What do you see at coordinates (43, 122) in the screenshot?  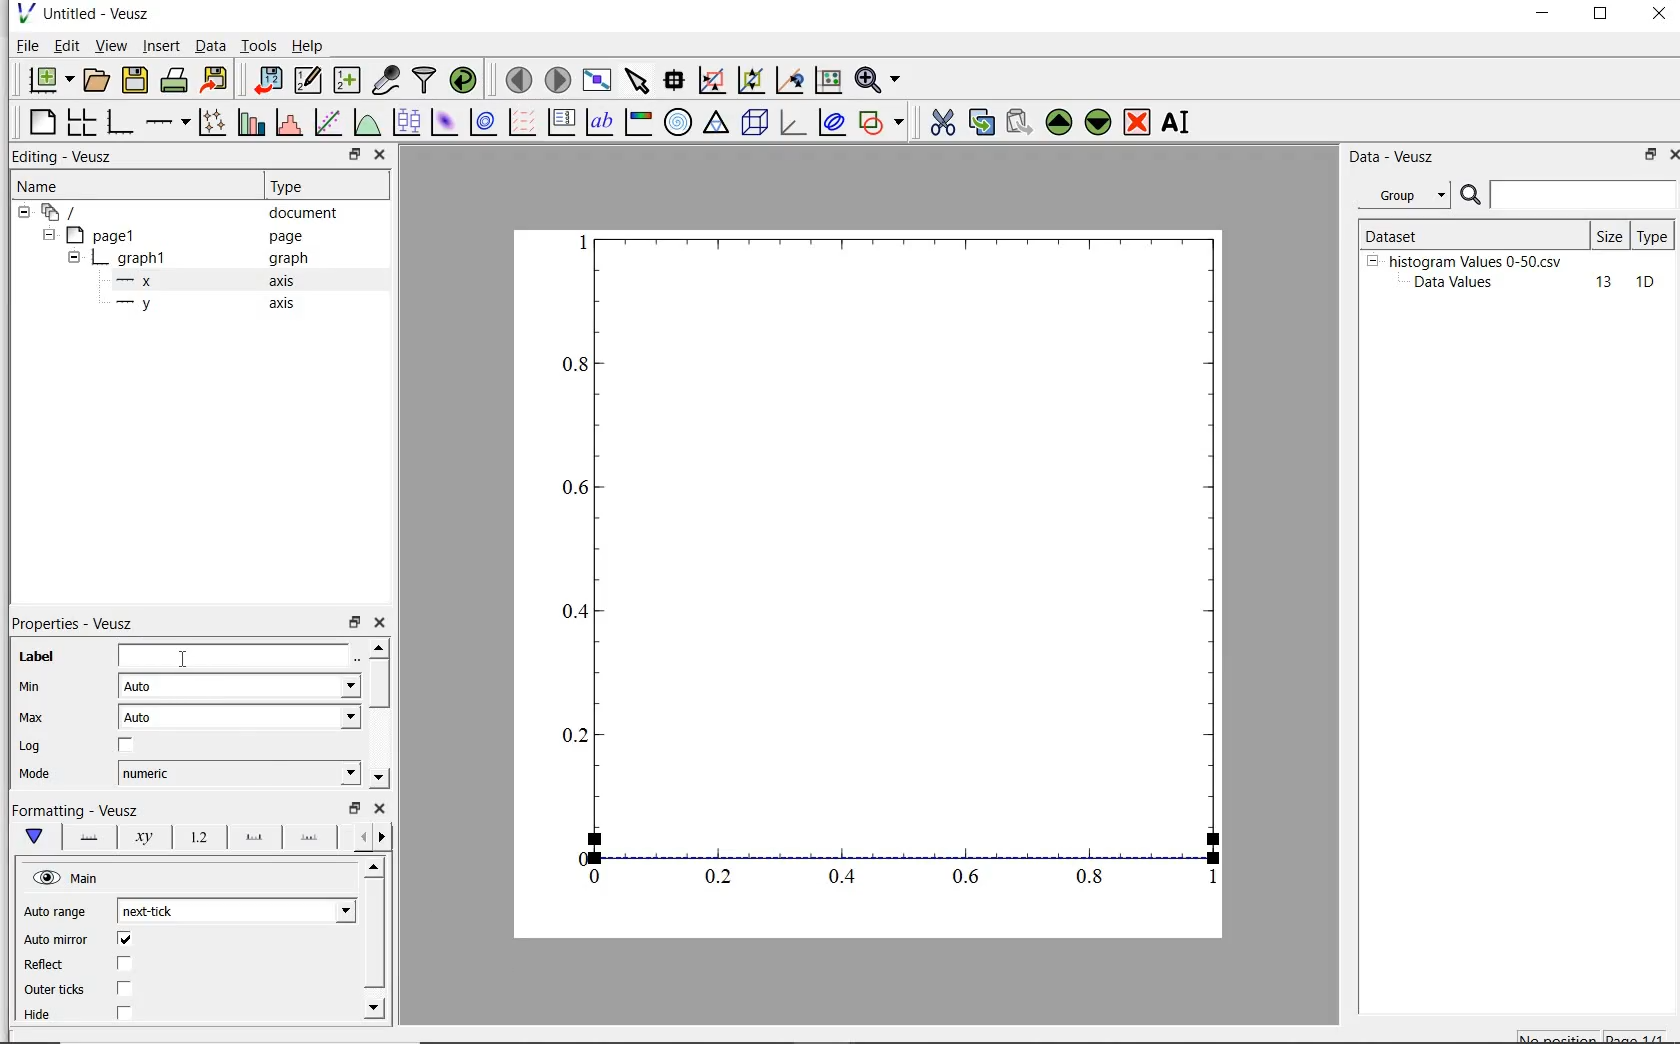 I see `blank page` at bounding box center [43, 122].